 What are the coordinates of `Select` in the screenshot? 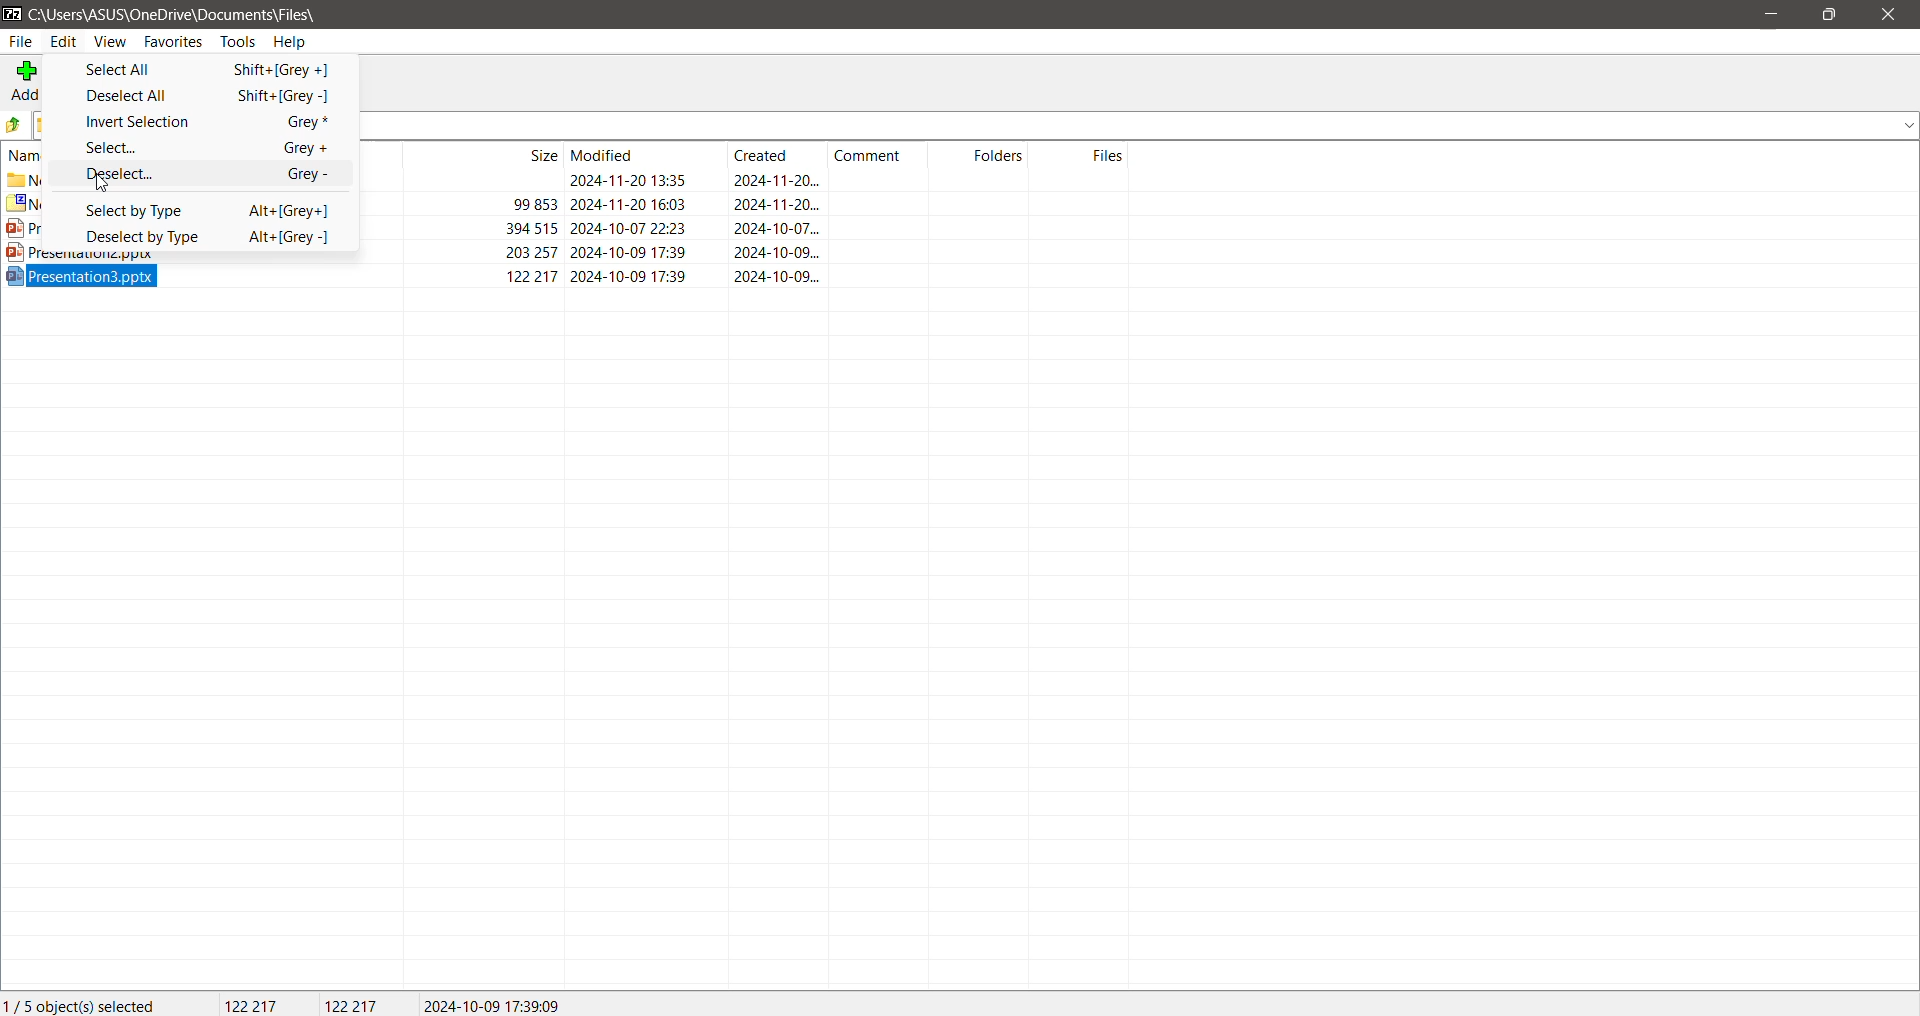 It's located at (151, 149).